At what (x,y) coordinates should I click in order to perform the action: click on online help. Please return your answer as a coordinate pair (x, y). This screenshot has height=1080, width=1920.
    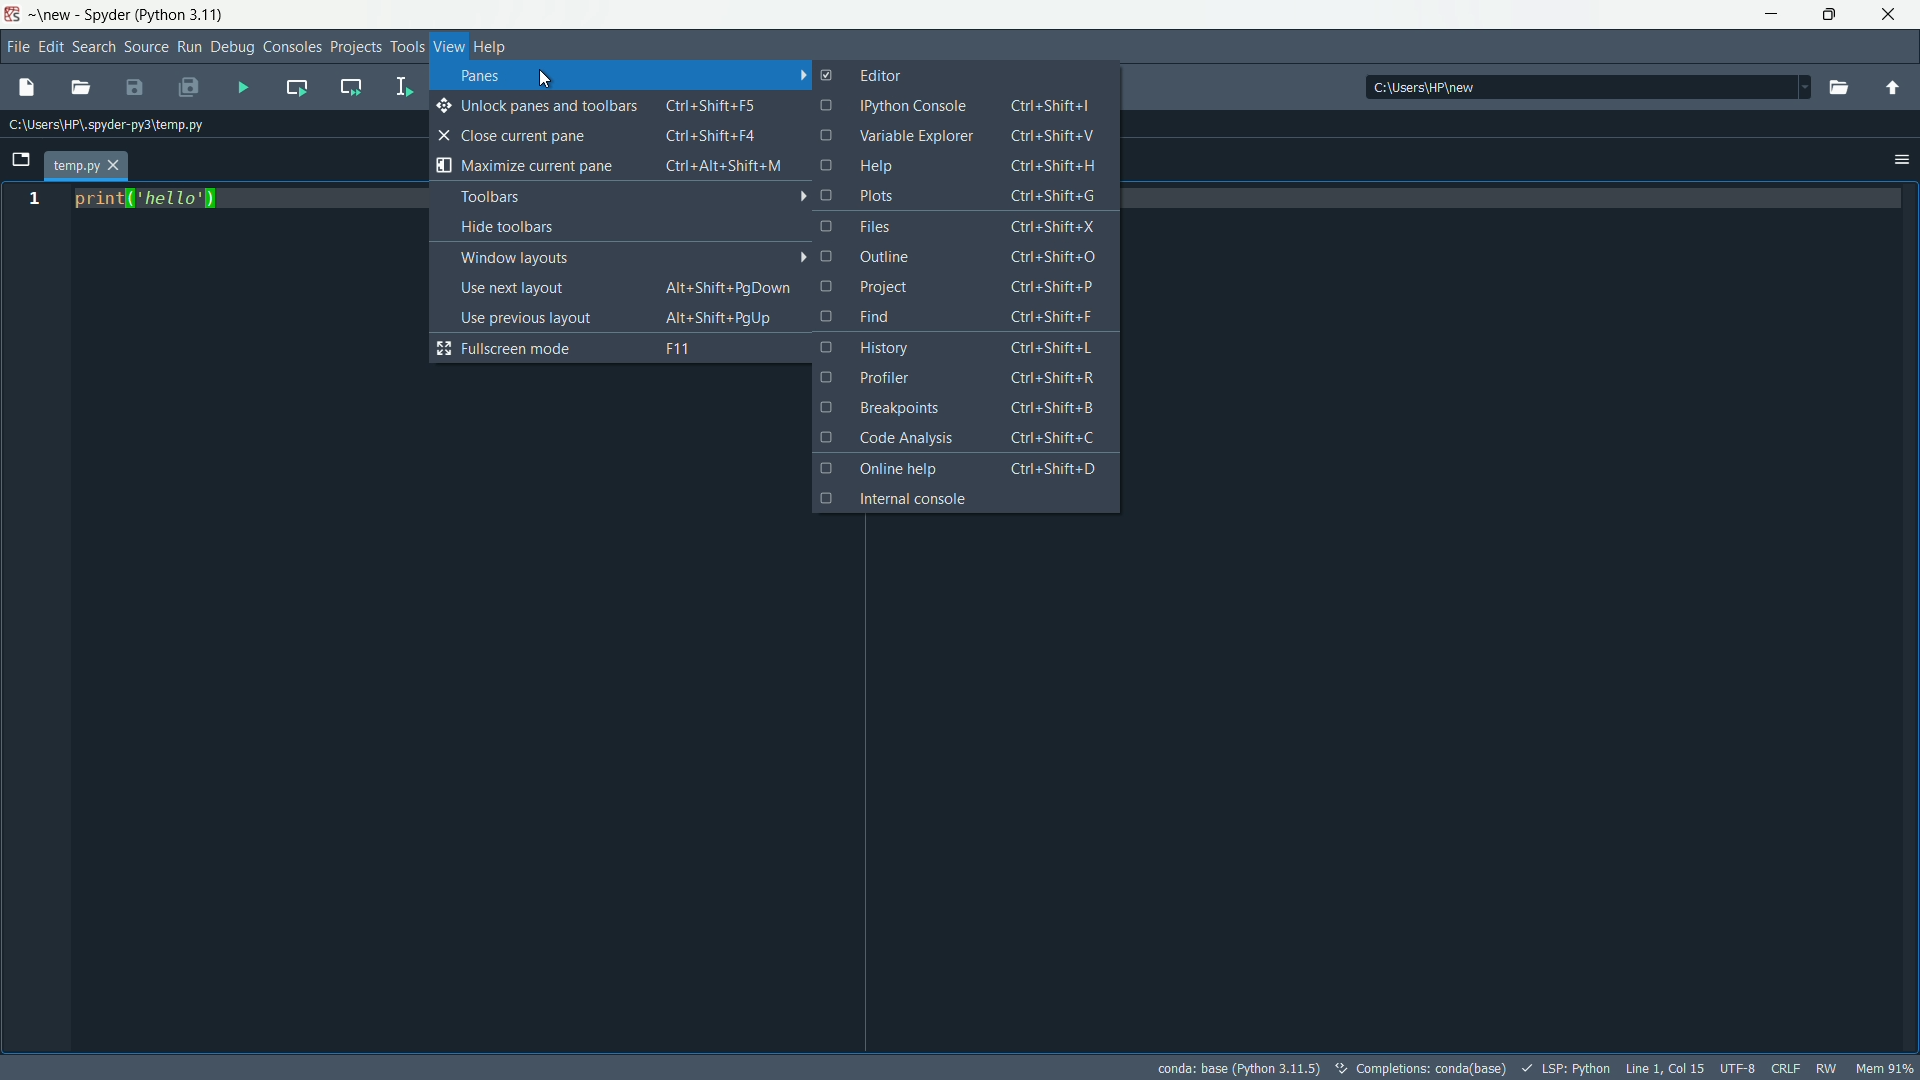
    Looking at the image, I should click on (964, 468).